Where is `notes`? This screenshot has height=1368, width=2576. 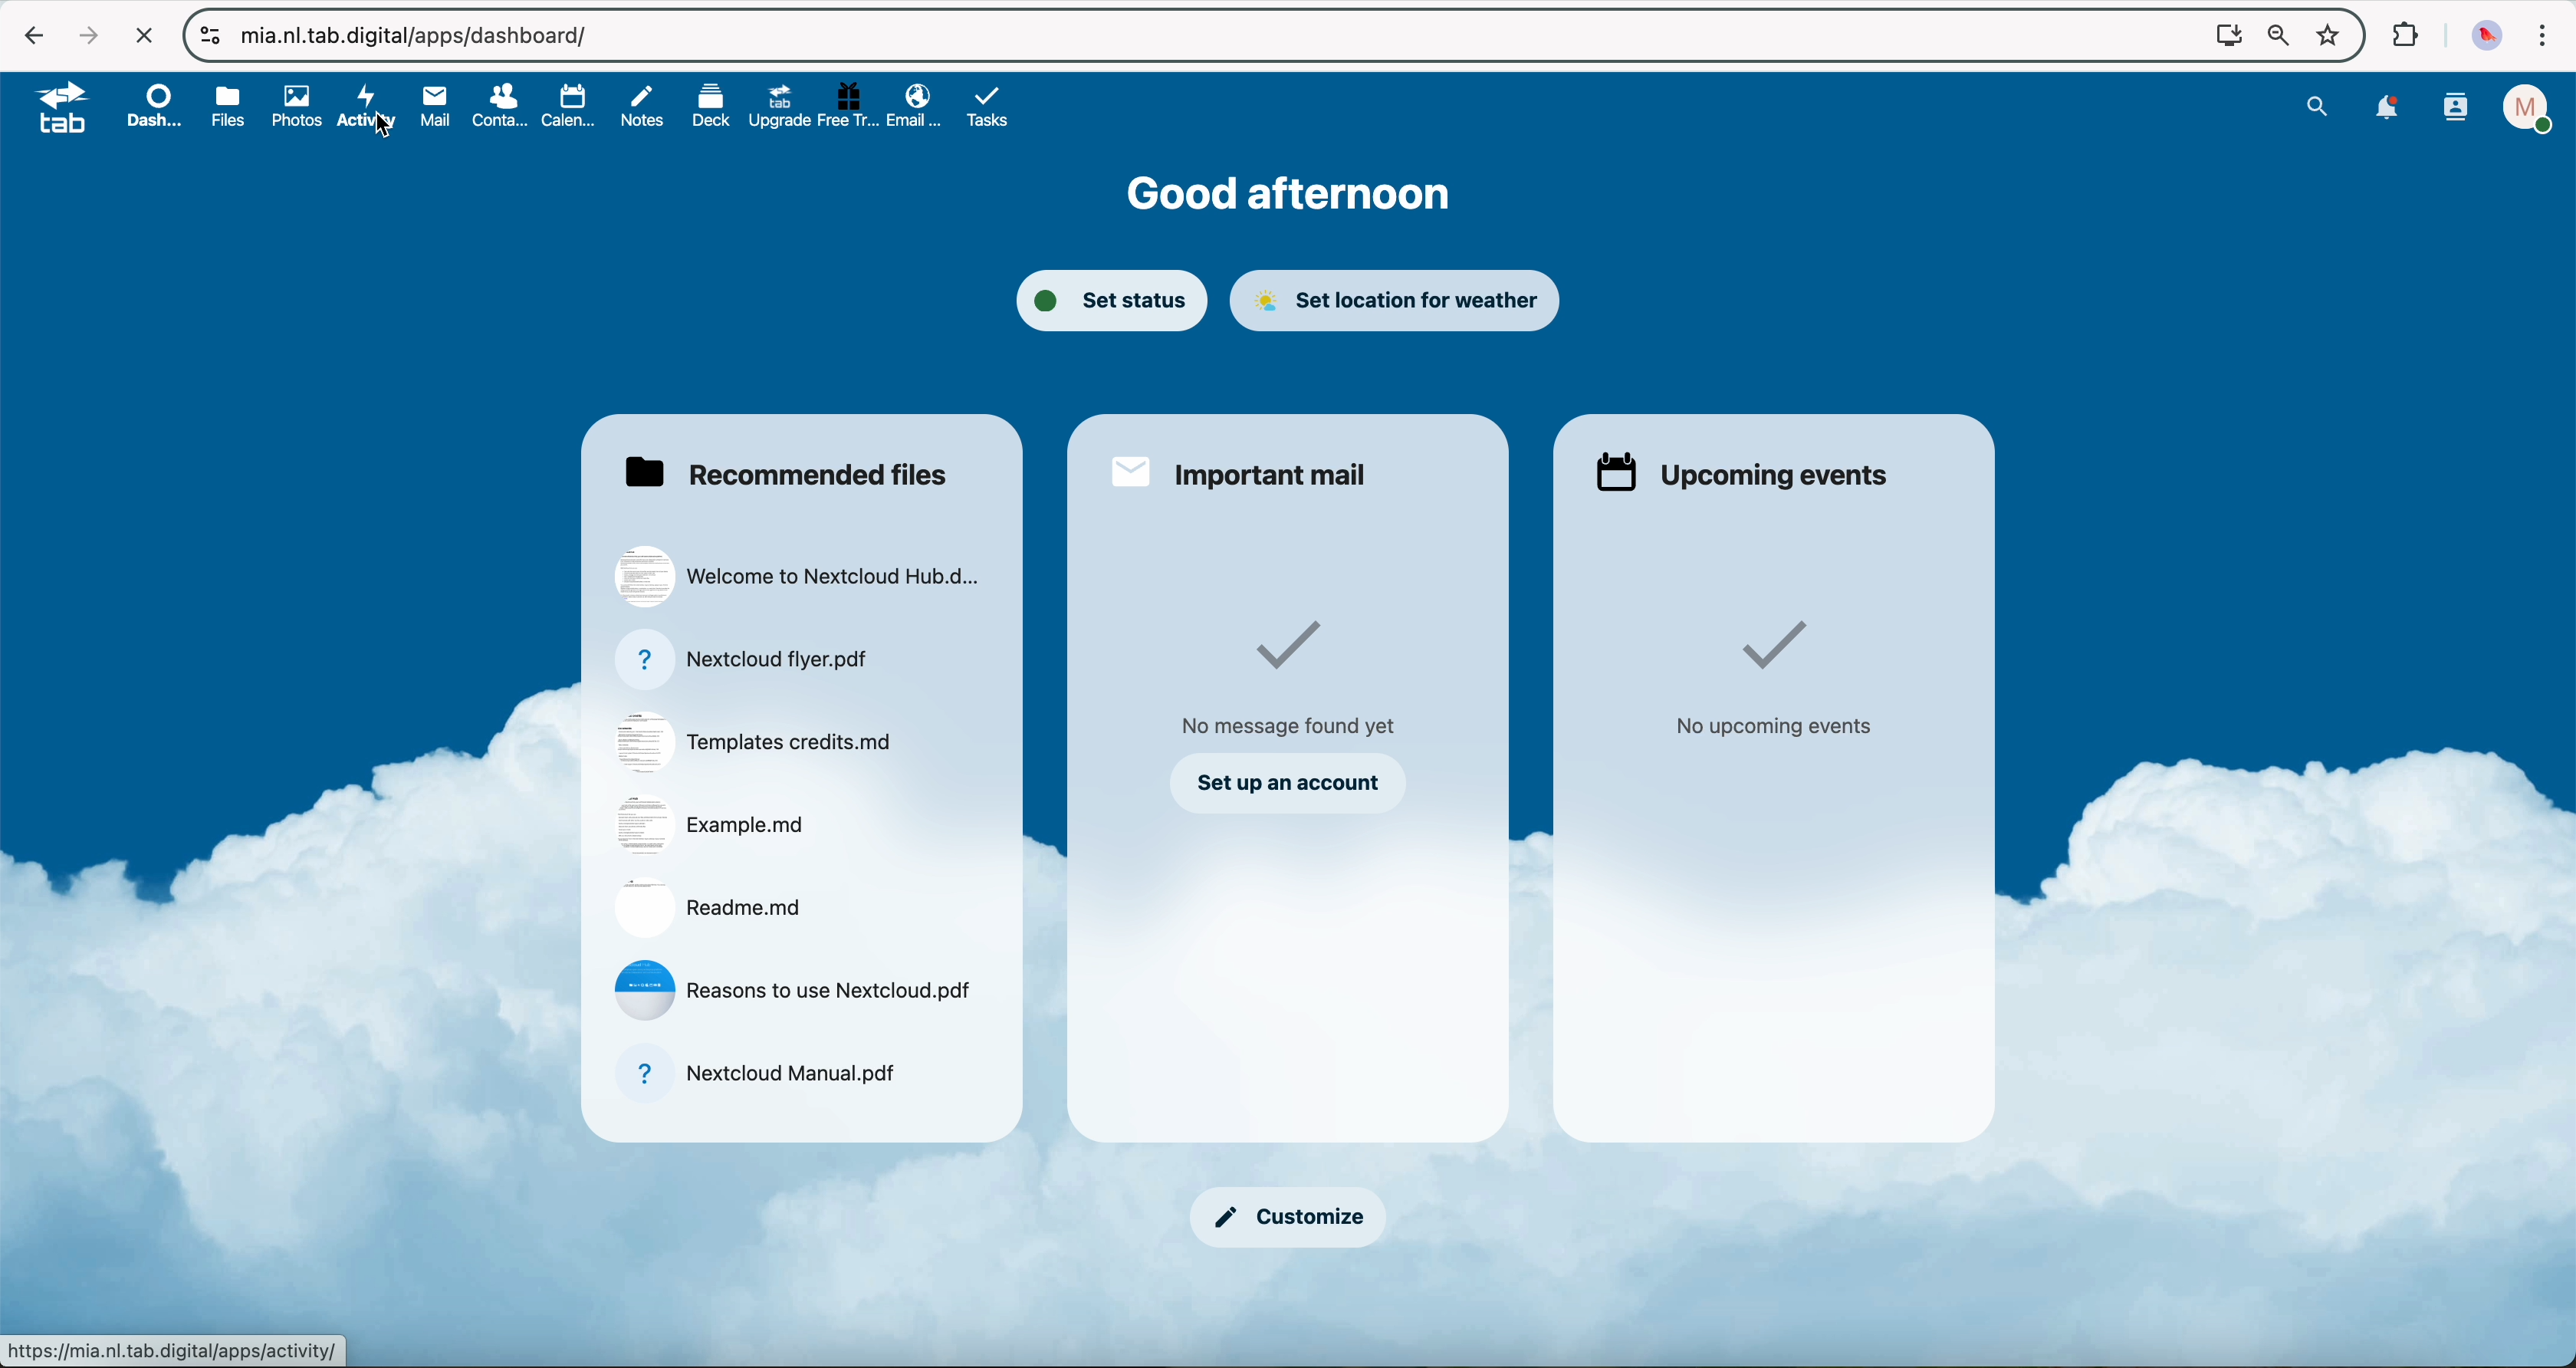 notes is located at coordinates (645, 106).